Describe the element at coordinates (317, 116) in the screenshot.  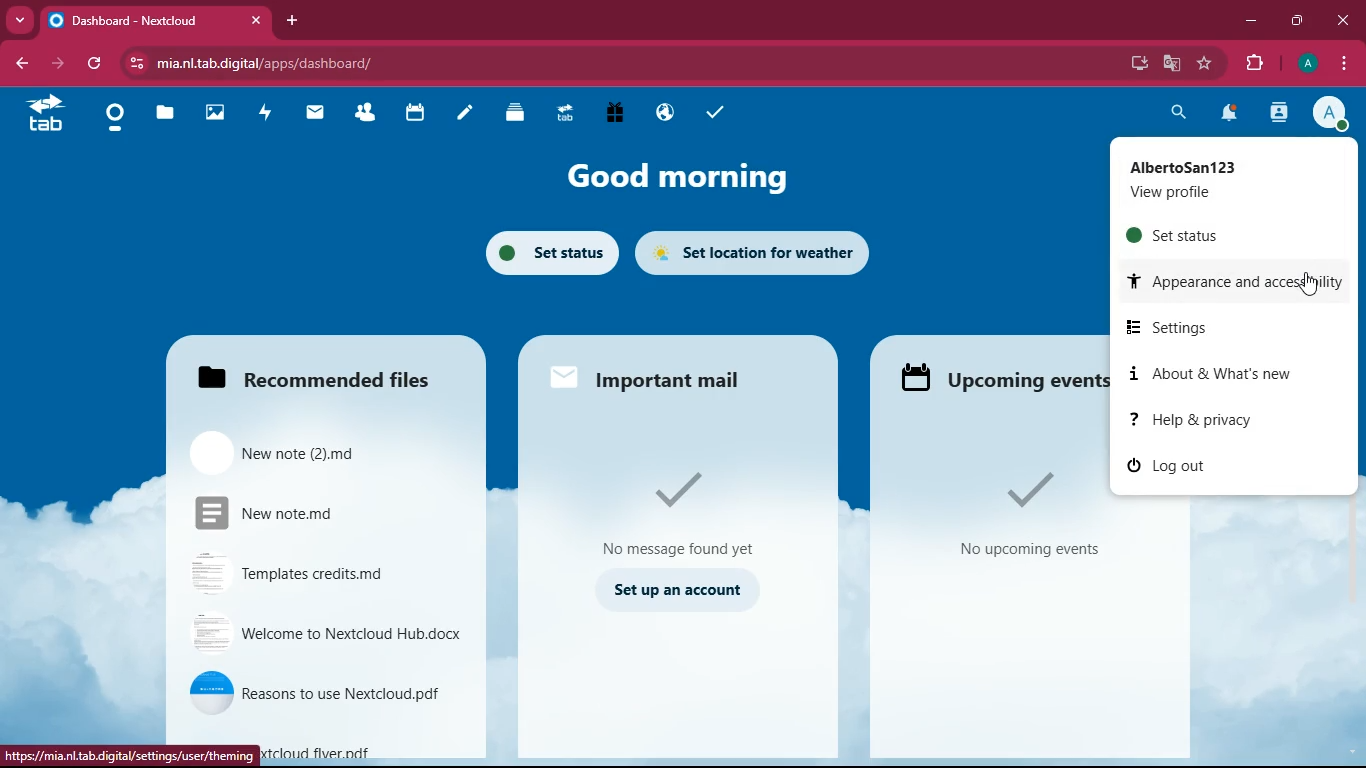
I see `mail` at that location.